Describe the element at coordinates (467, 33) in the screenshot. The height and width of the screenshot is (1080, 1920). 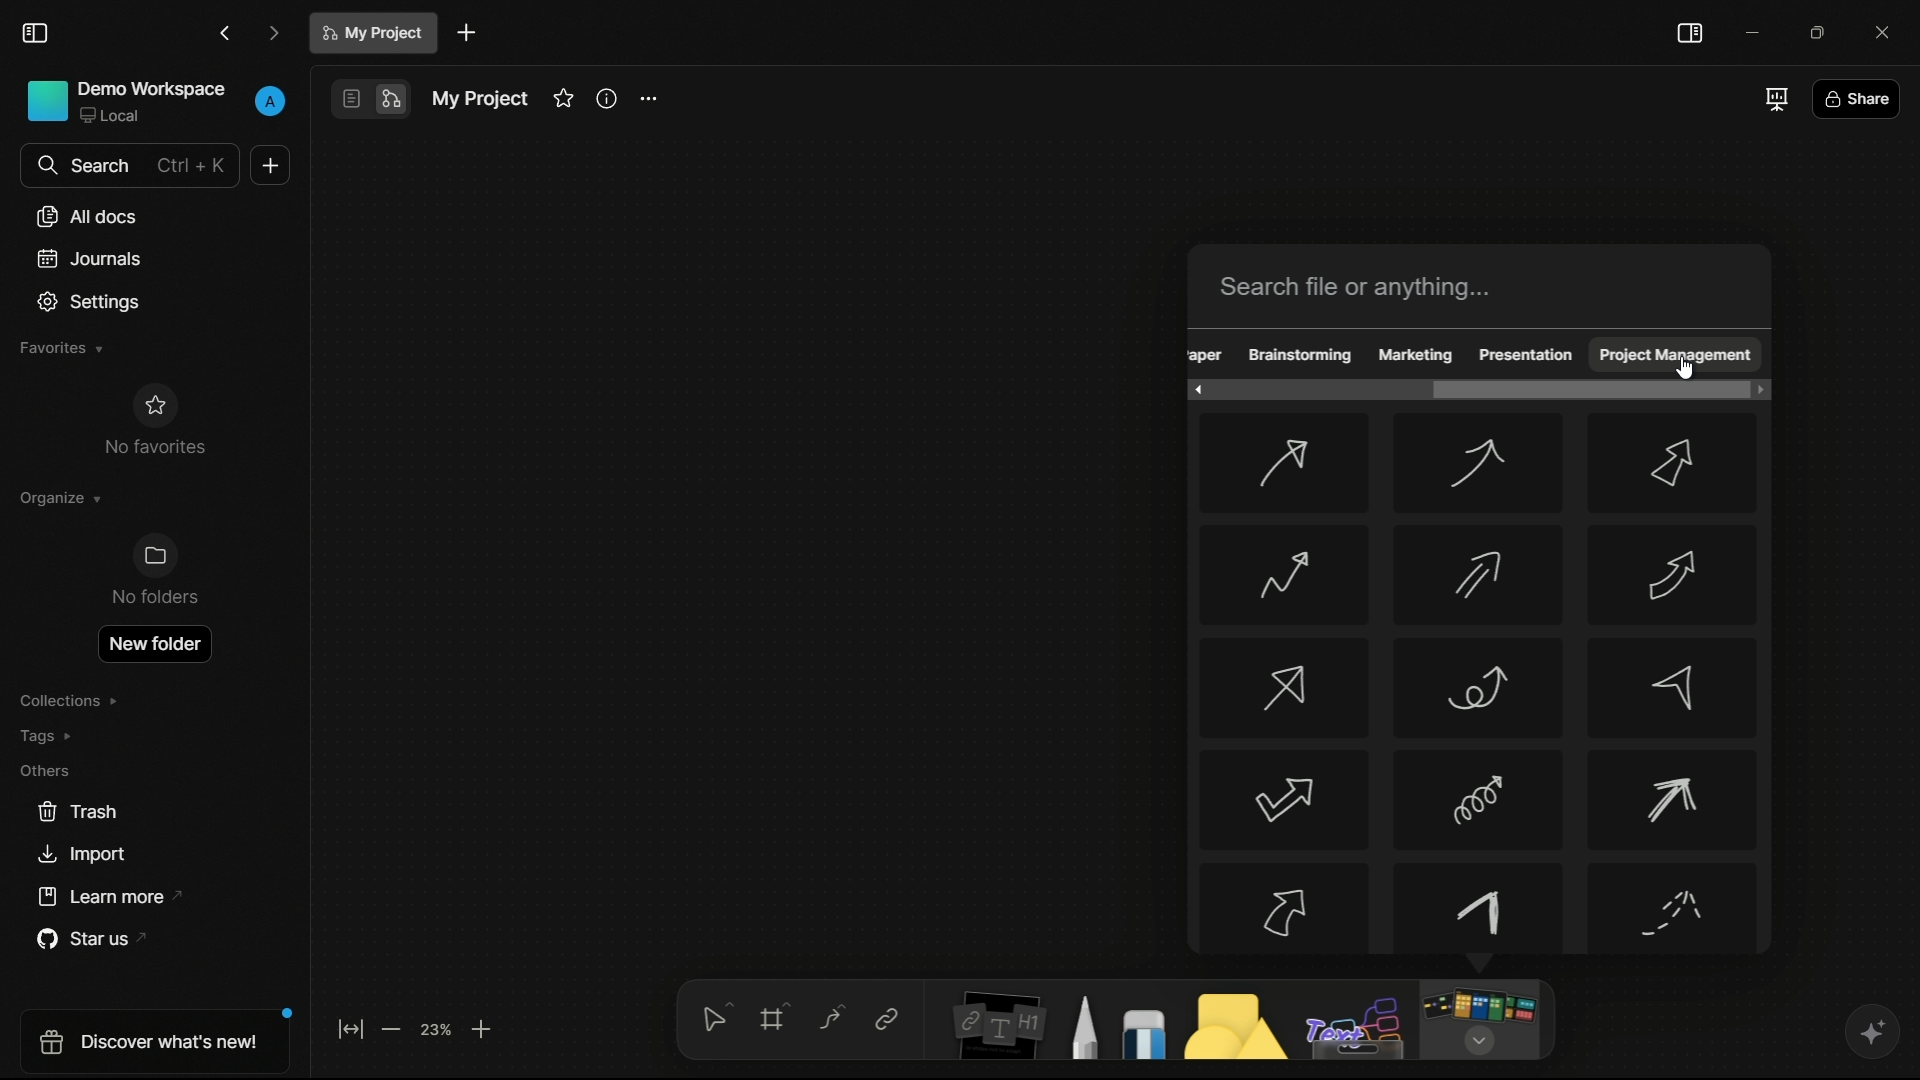
I see `new document` at that location.